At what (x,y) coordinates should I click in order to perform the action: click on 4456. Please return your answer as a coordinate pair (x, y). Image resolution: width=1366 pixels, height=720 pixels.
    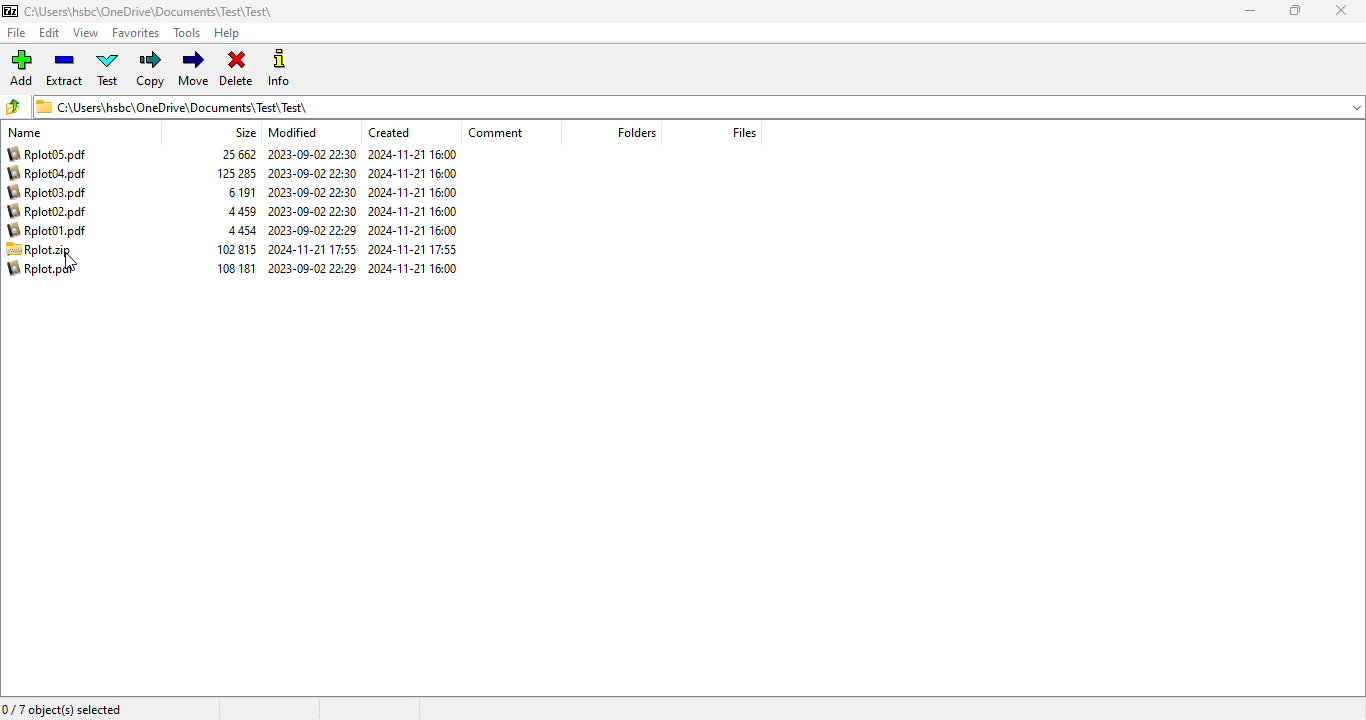
    Looking at the image, I should click on (242, 212).